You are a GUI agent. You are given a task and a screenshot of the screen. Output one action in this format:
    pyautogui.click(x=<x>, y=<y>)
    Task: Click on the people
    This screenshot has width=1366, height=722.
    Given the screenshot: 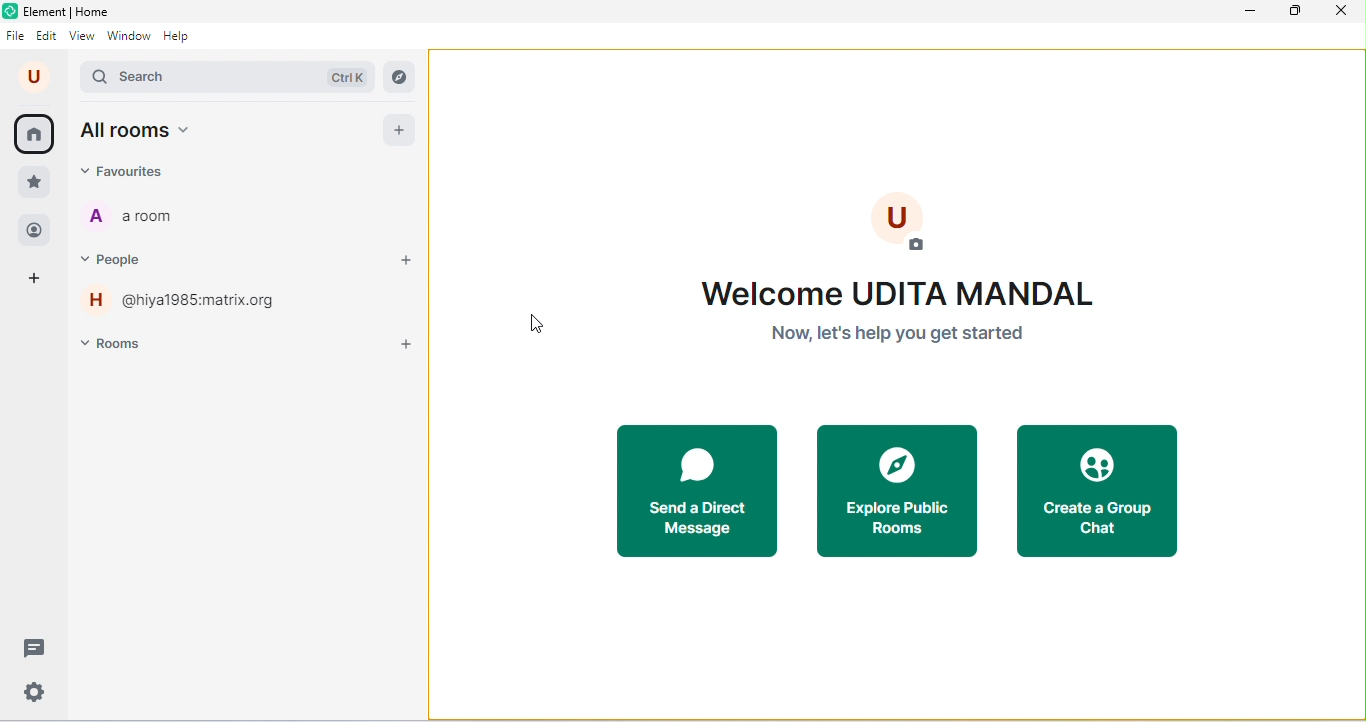 What is the action you would take?
    pyautogui.click(x=120, y=259)
    